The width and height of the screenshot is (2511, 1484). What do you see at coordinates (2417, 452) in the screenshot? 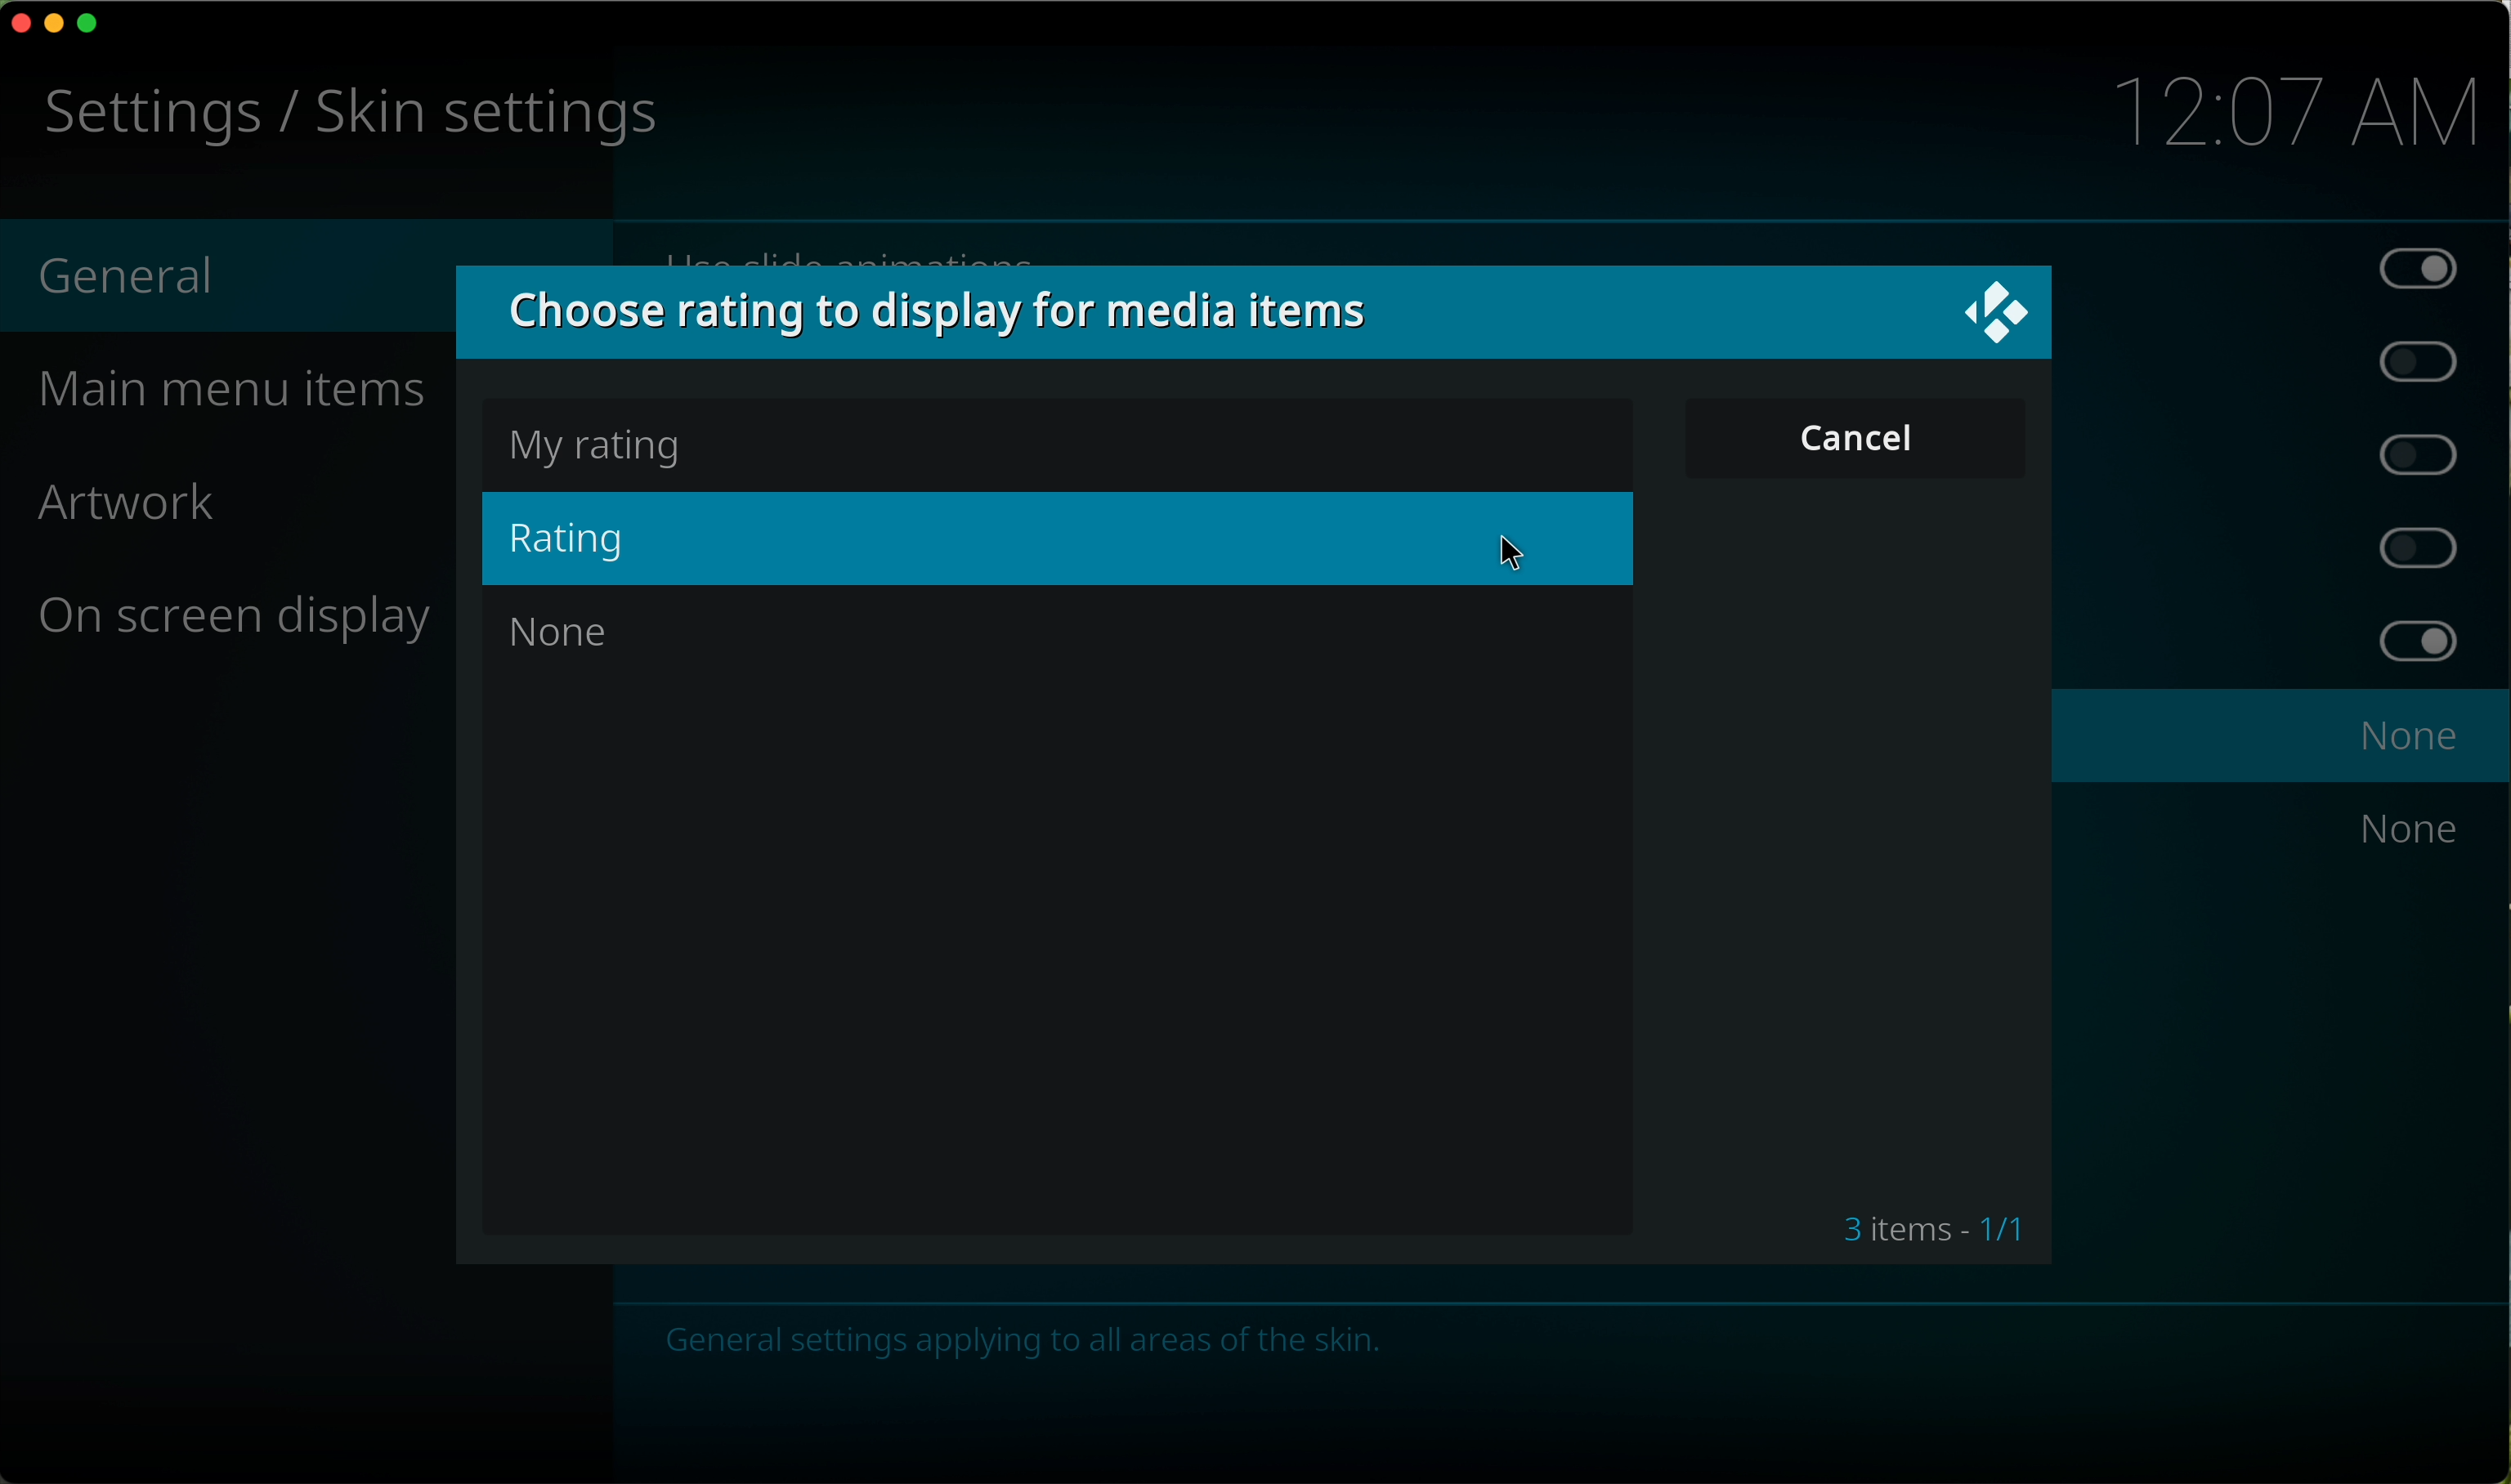
I see `touch mode` at bounding box center [2417, 452].